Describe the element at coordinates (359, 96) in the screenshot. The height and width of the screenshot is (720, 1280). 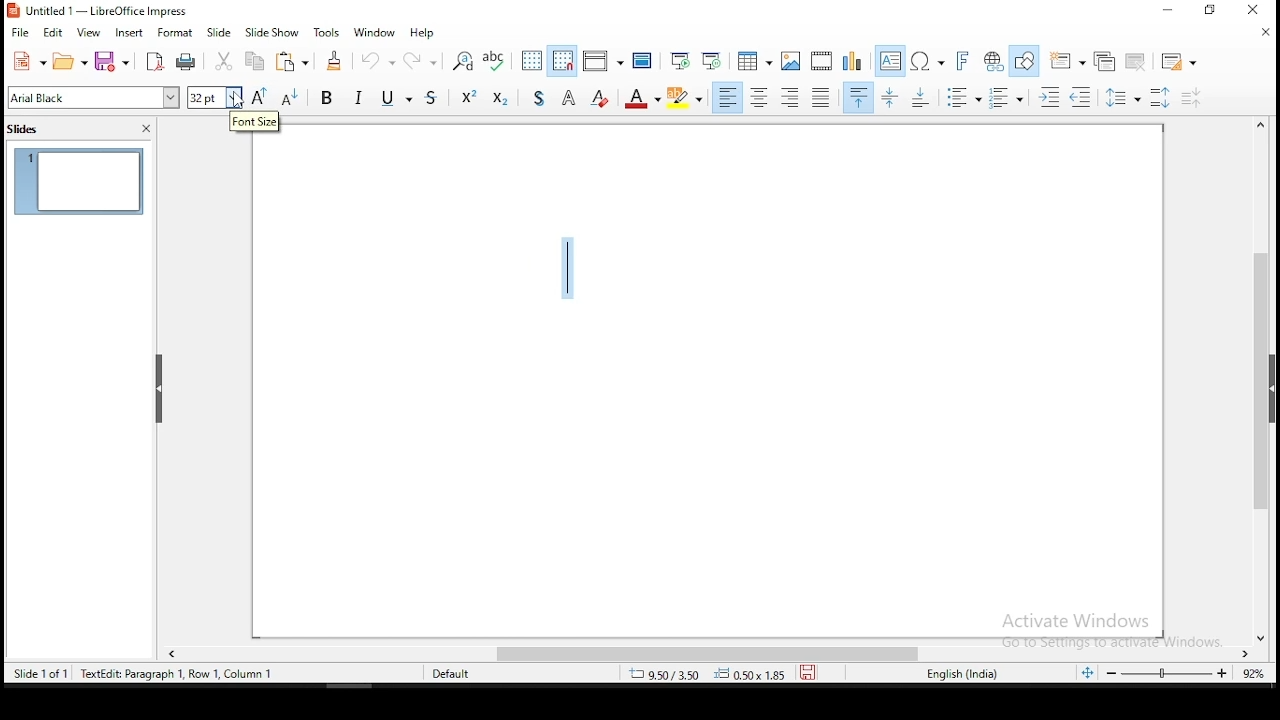
I see `Italics` at that location.